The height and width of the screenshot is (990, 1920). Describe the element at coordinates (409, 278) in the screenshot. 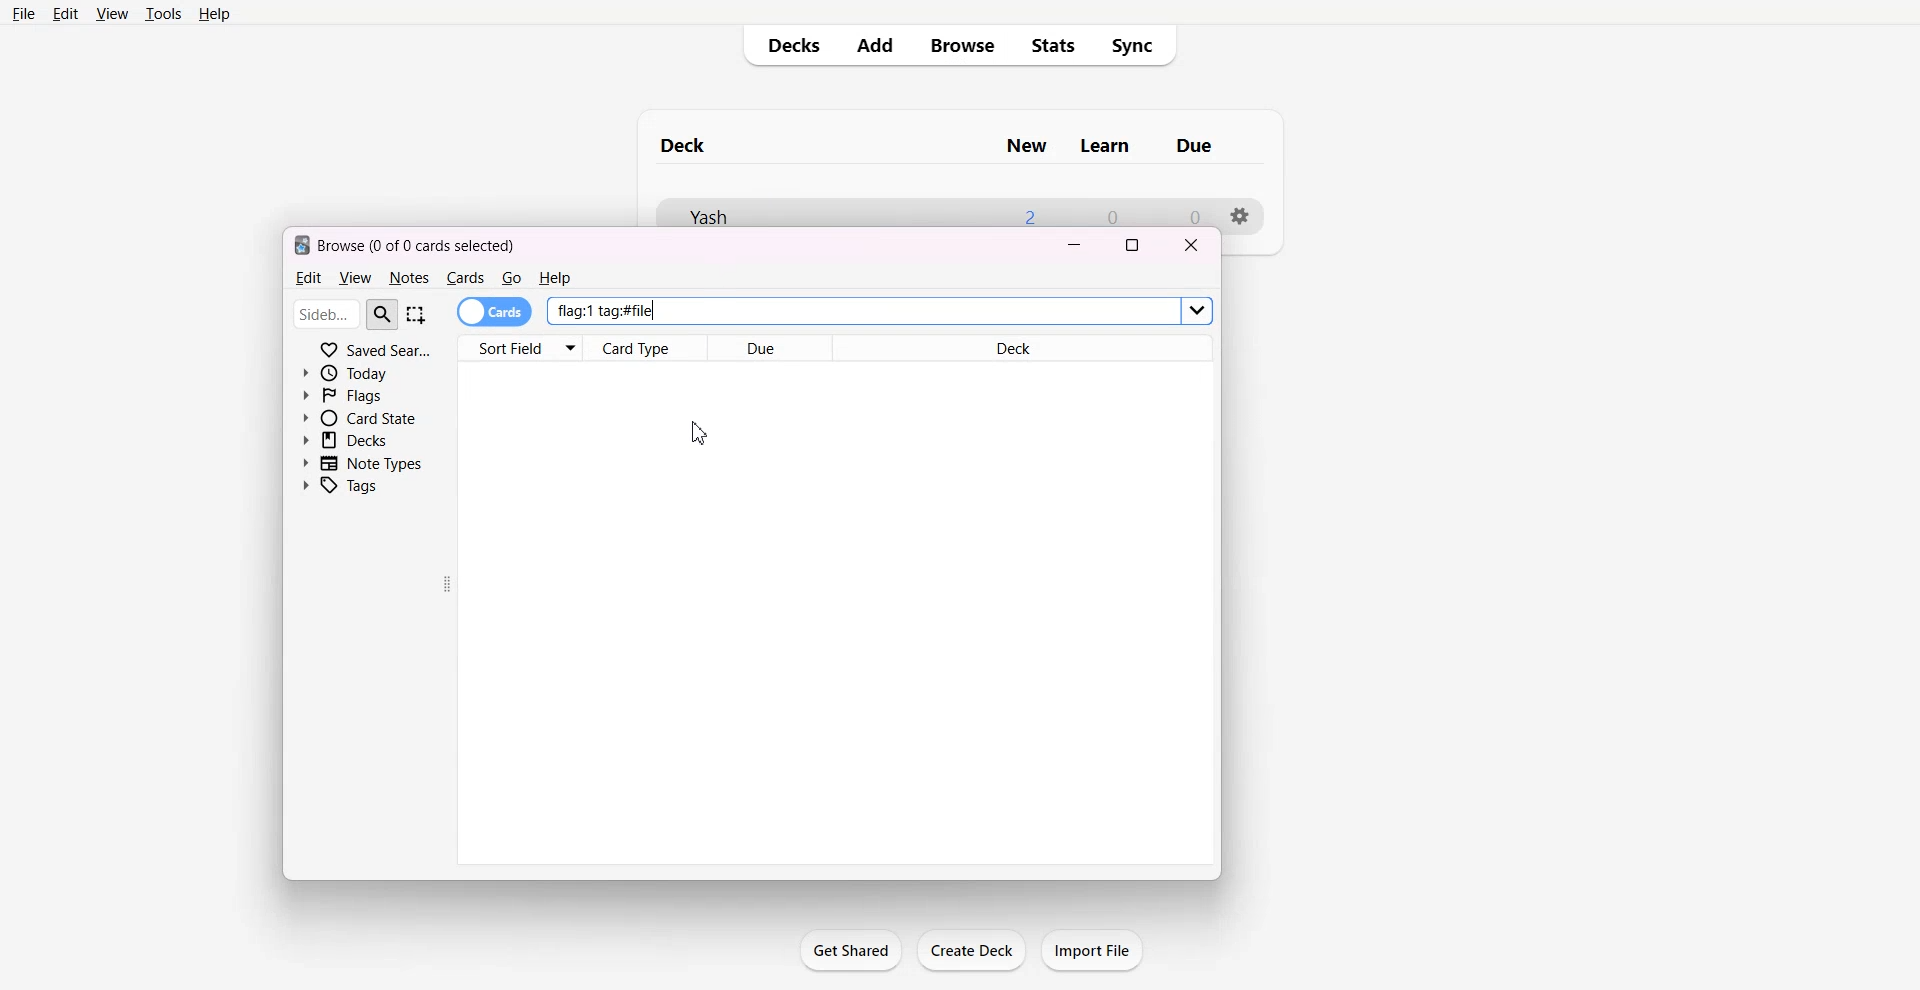

I see `Notes` at that location.